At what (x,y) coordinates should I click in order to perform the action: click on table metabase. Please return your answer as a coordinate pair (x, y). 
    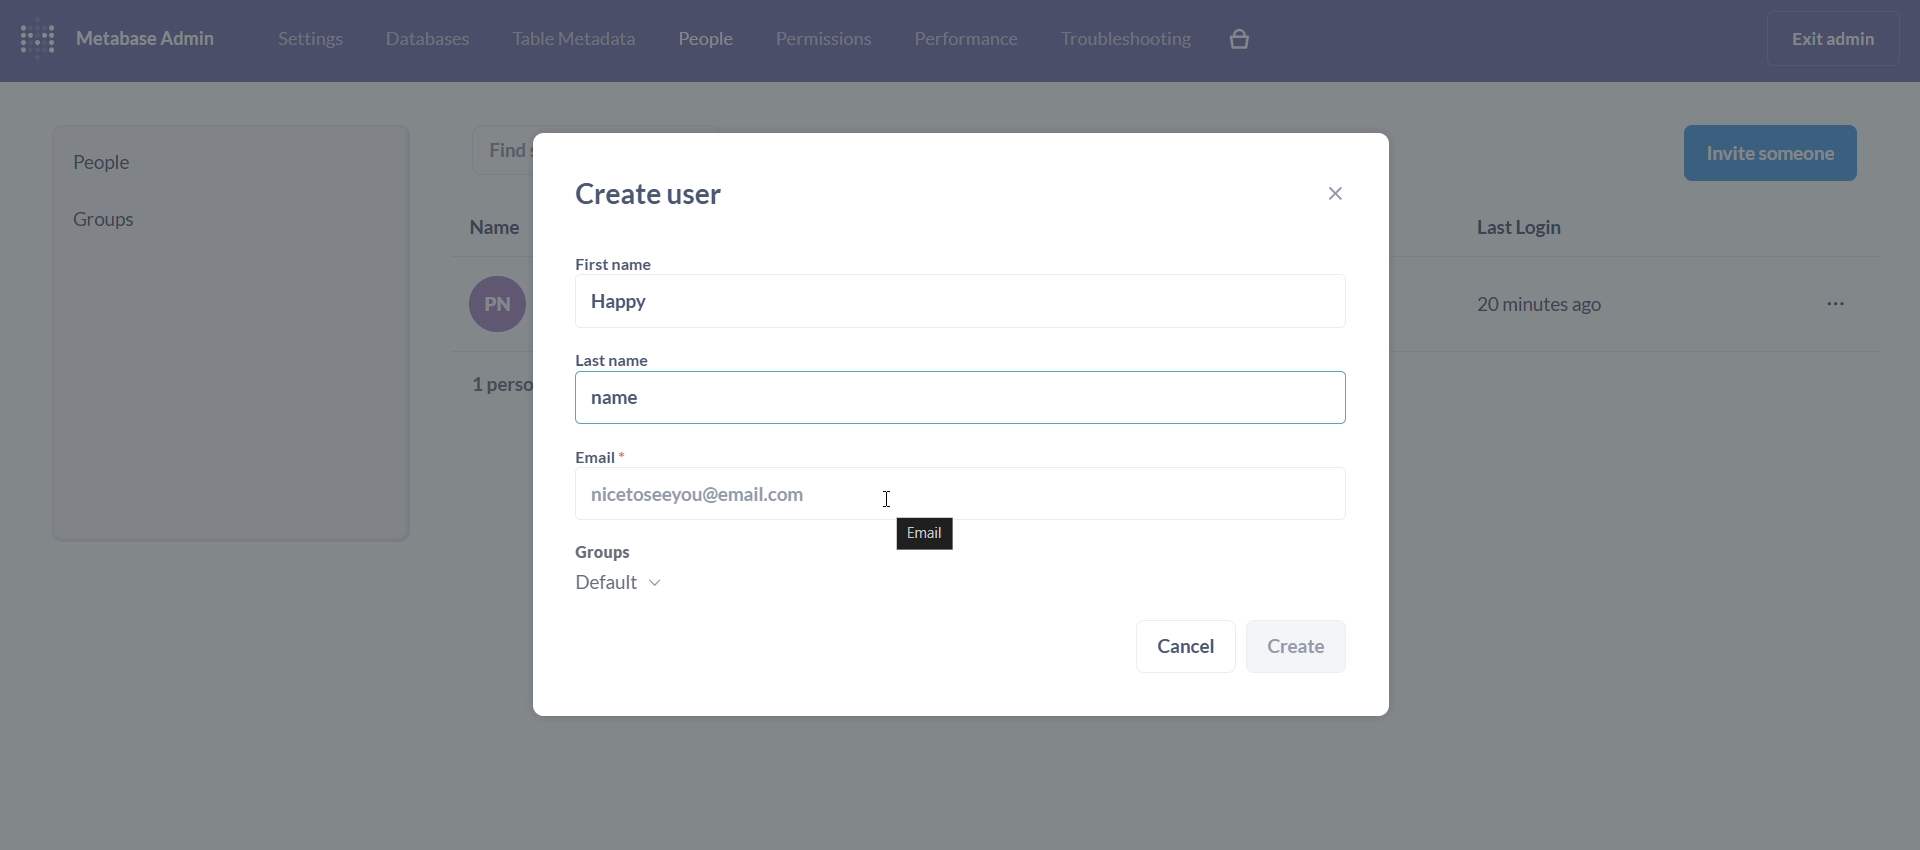
    Looking at the image, I should click on (573, 40).